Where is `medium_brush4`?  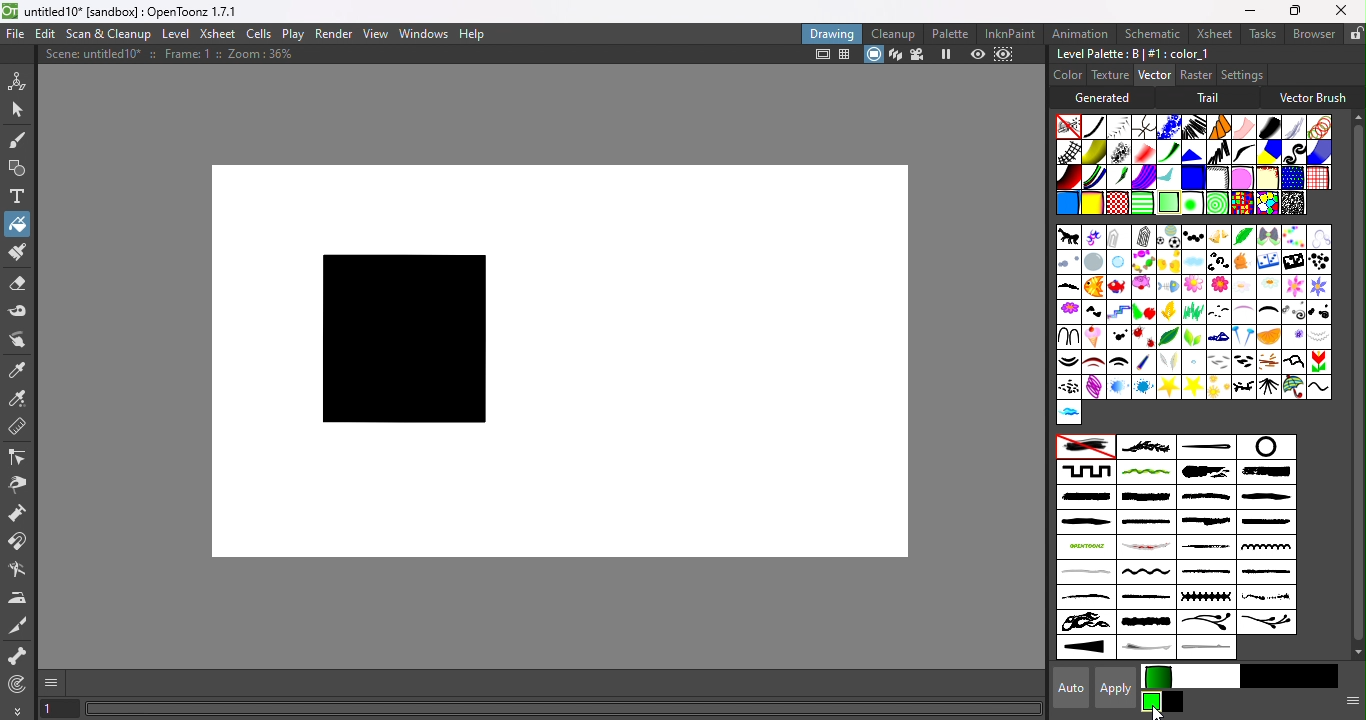 medium_brush4 is located at coordinates (1264, 523).